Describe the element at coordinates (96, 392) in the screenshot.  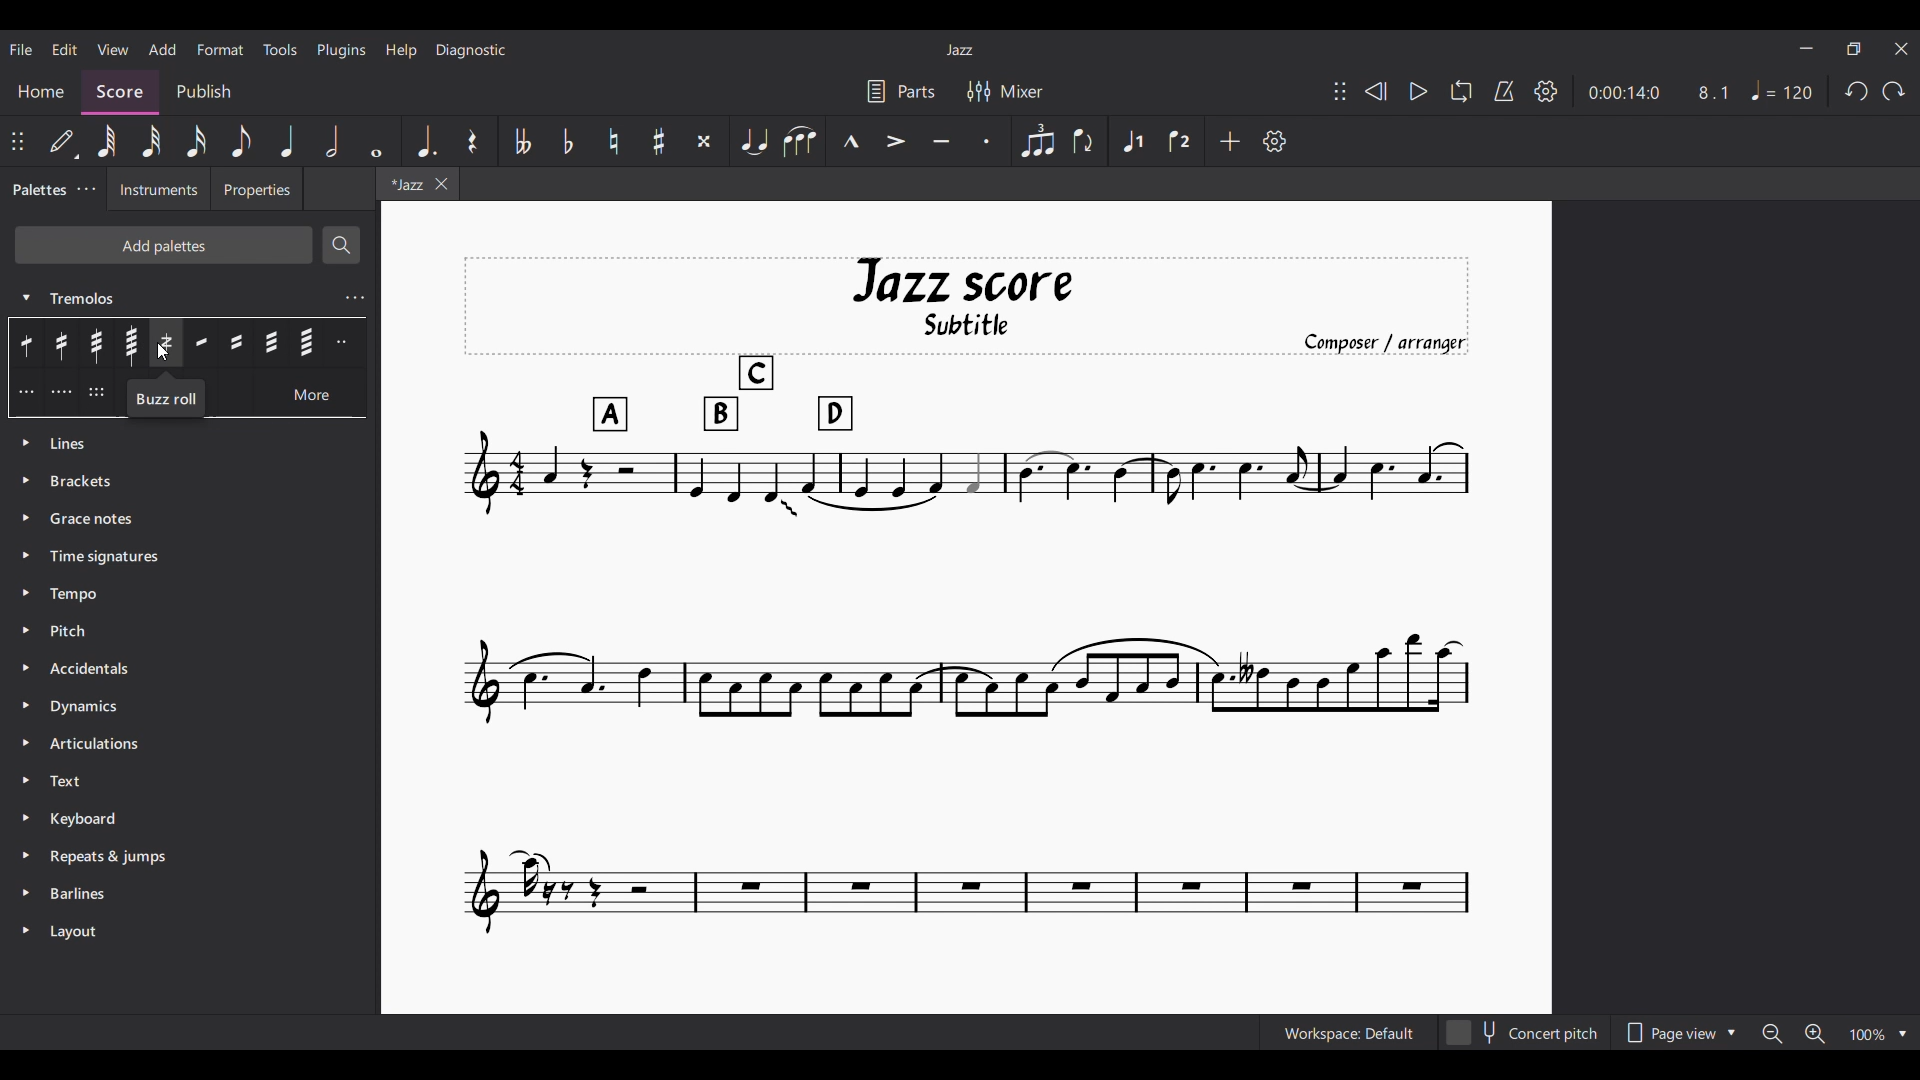
I see `Divide measured Tremolo by 6` at that location.